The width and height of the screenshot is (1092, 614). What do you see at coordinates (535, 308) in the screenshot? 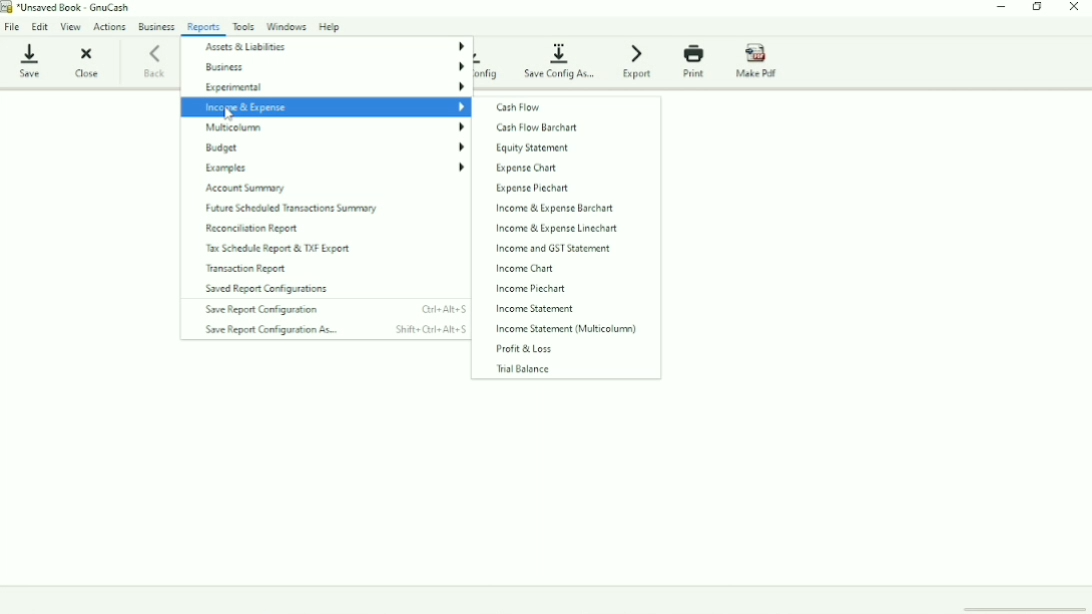
I see `Income Statement` at bounding box center [535, 308].